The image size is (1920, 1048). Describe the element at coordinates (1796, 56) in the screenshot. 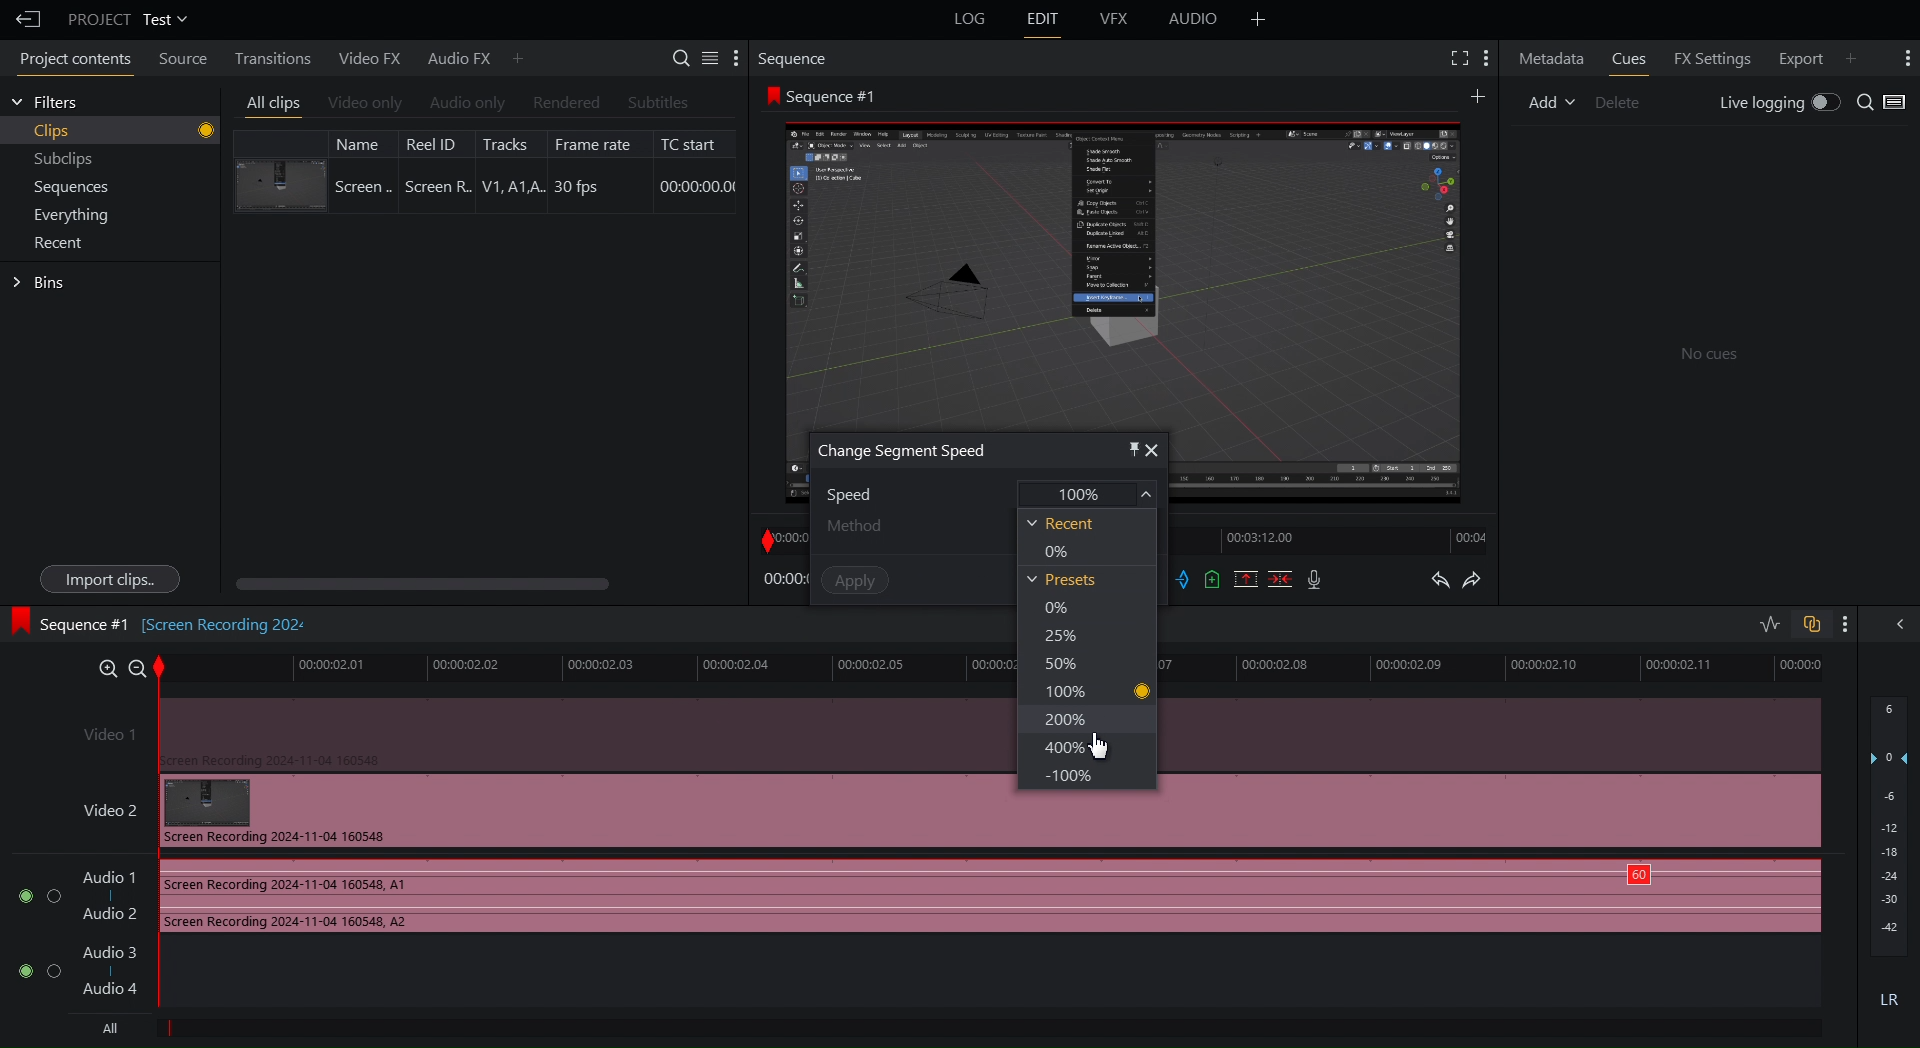

I see `Export` at that location.